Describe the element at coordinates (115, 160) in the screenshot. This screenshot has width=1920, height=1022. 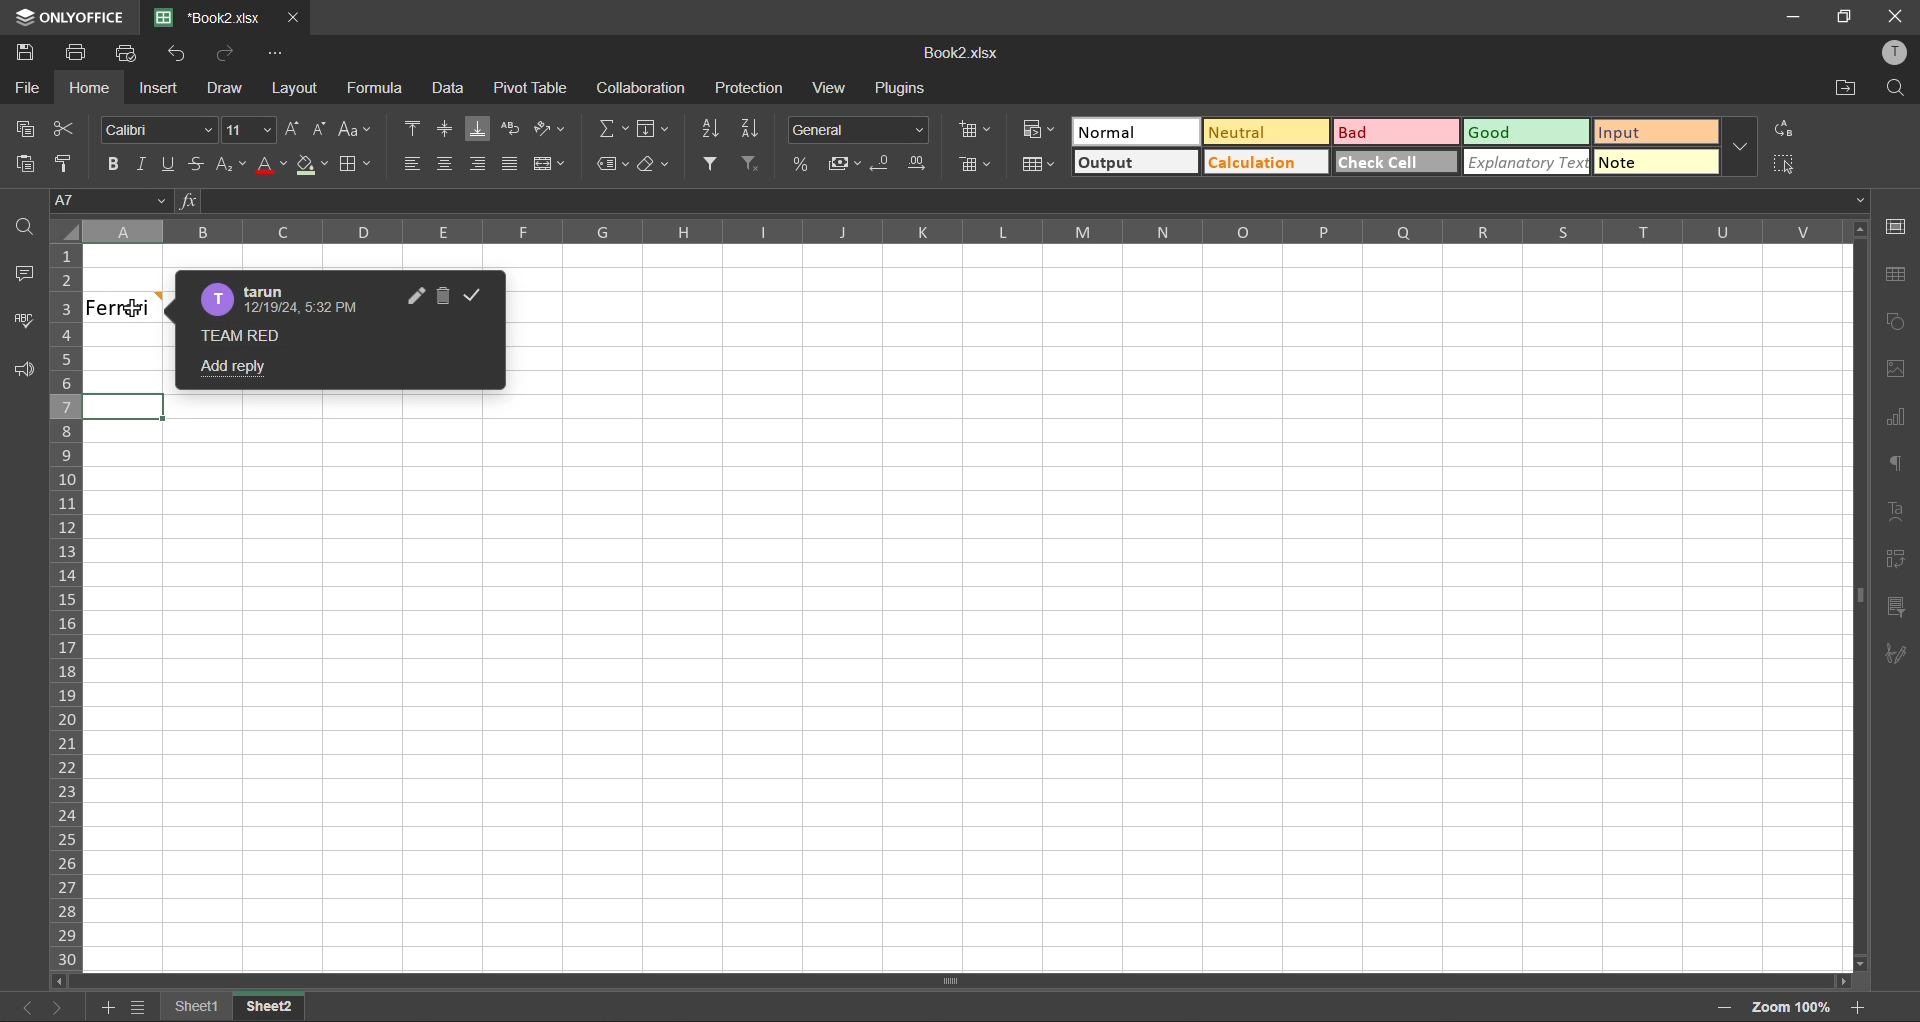
I see `bold` at that location.